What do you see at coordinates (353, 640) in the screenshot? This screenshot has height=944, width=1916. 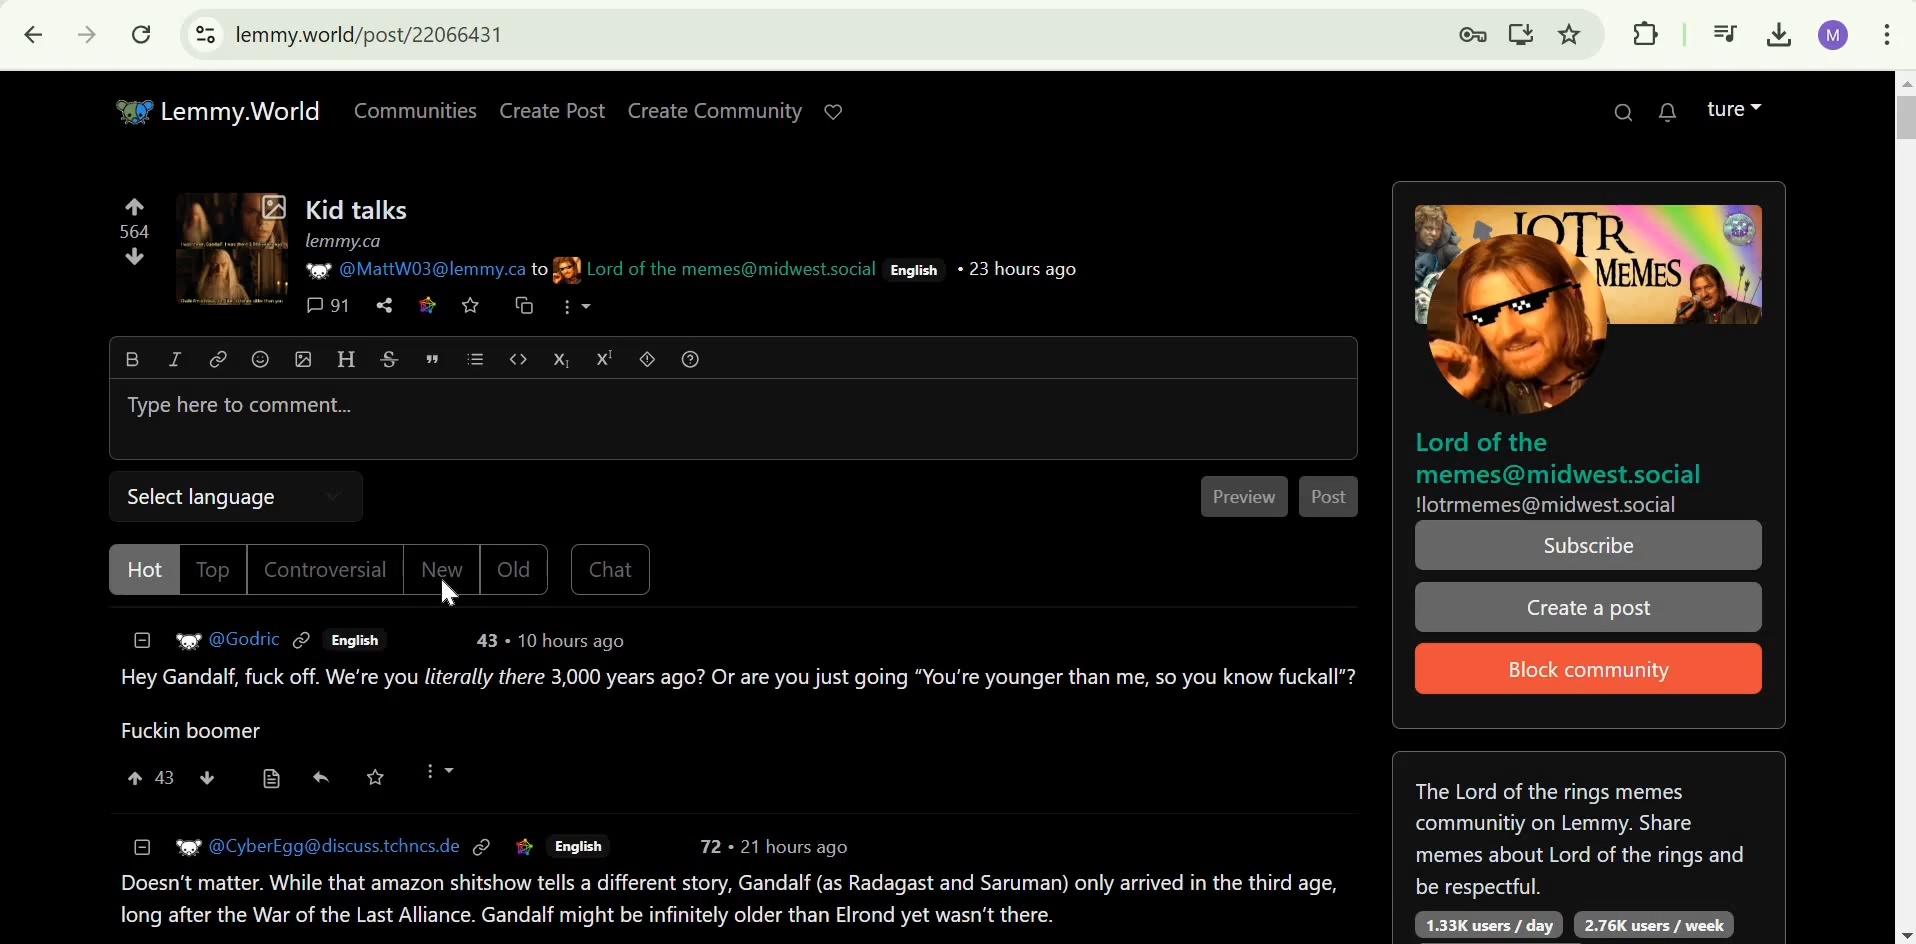 I see `english` at bounding box center [353, 640].